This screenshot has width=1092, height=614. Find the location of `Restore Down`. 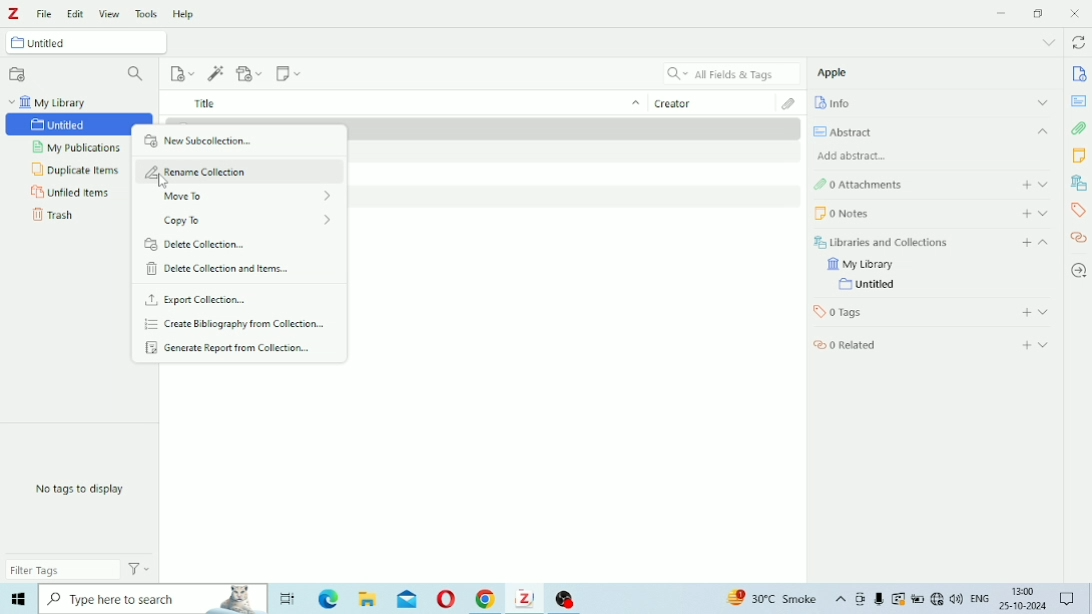

Restore Down is located at coordinates (1038, 13).